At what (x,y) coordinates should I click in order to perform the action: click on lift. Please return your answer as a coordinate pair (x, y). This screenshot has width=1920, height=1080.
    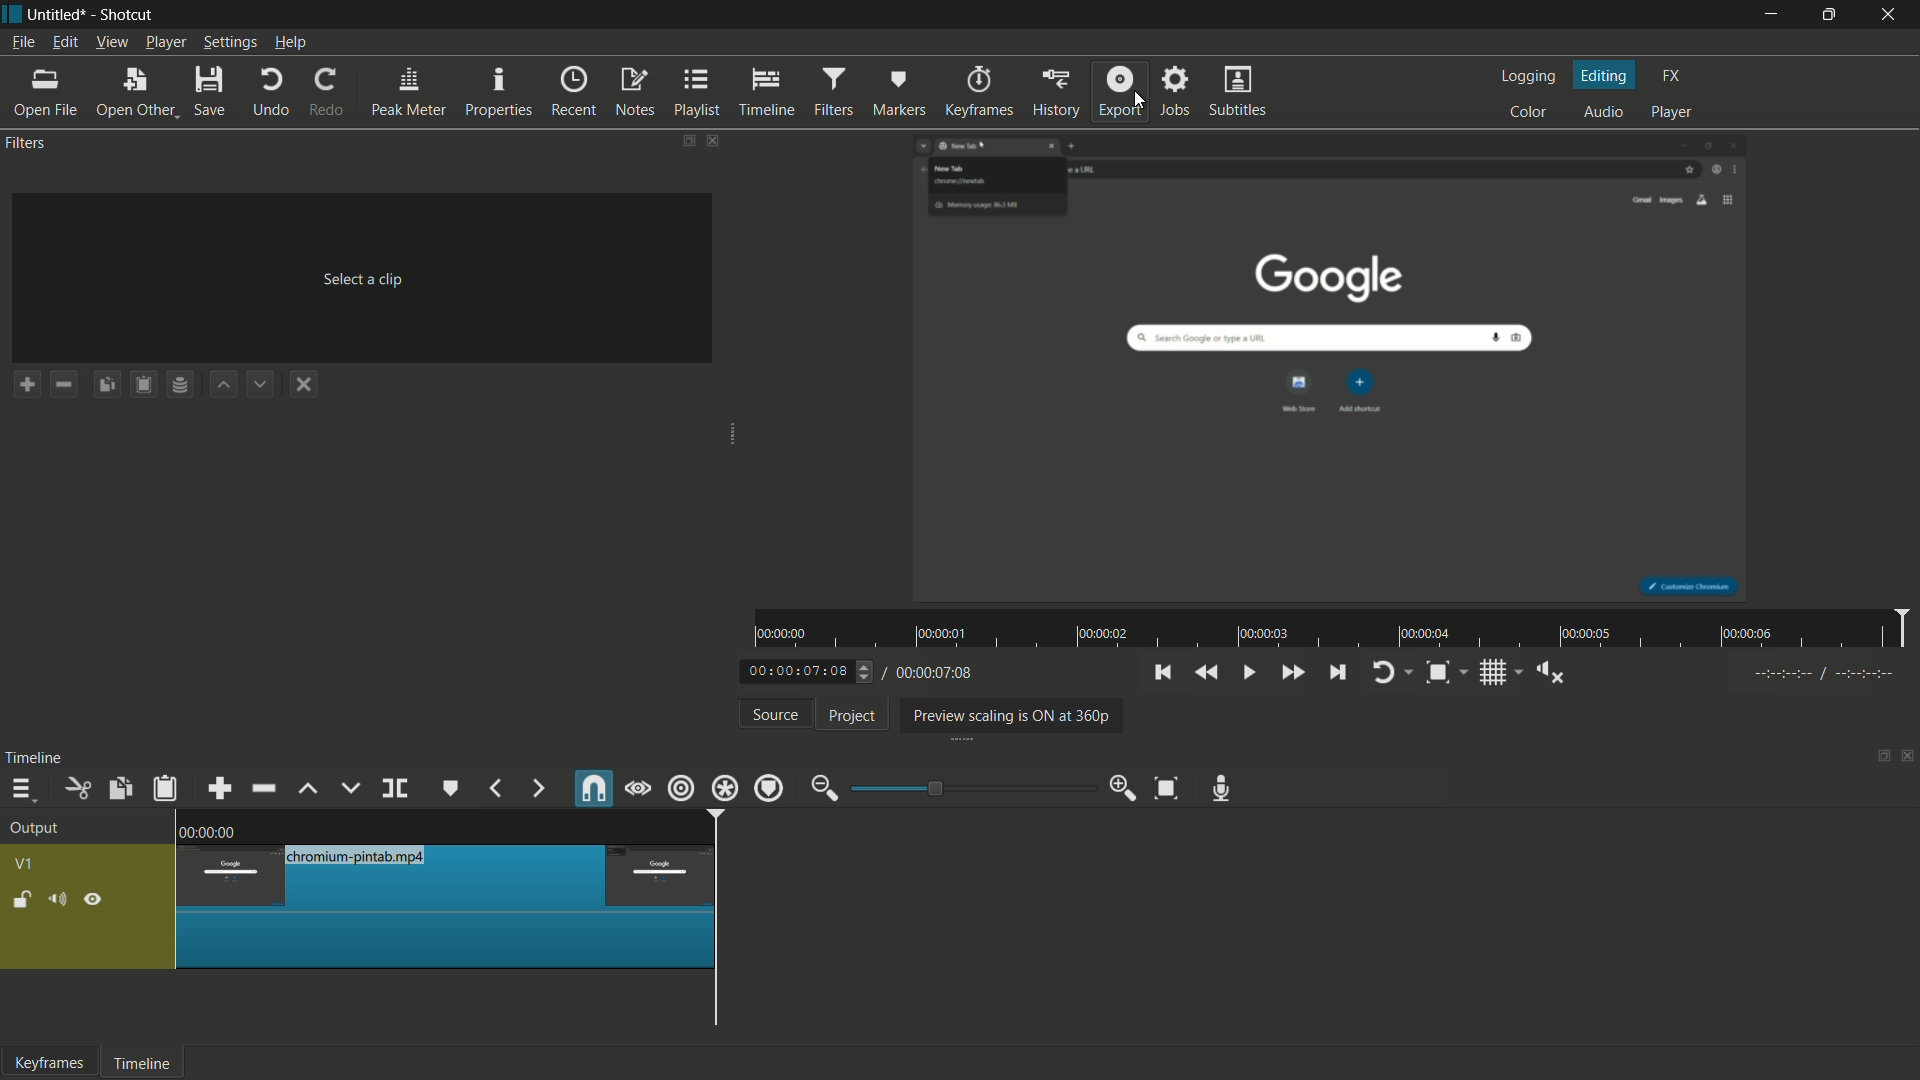
    Looking at the image, I should click on (310, 790).